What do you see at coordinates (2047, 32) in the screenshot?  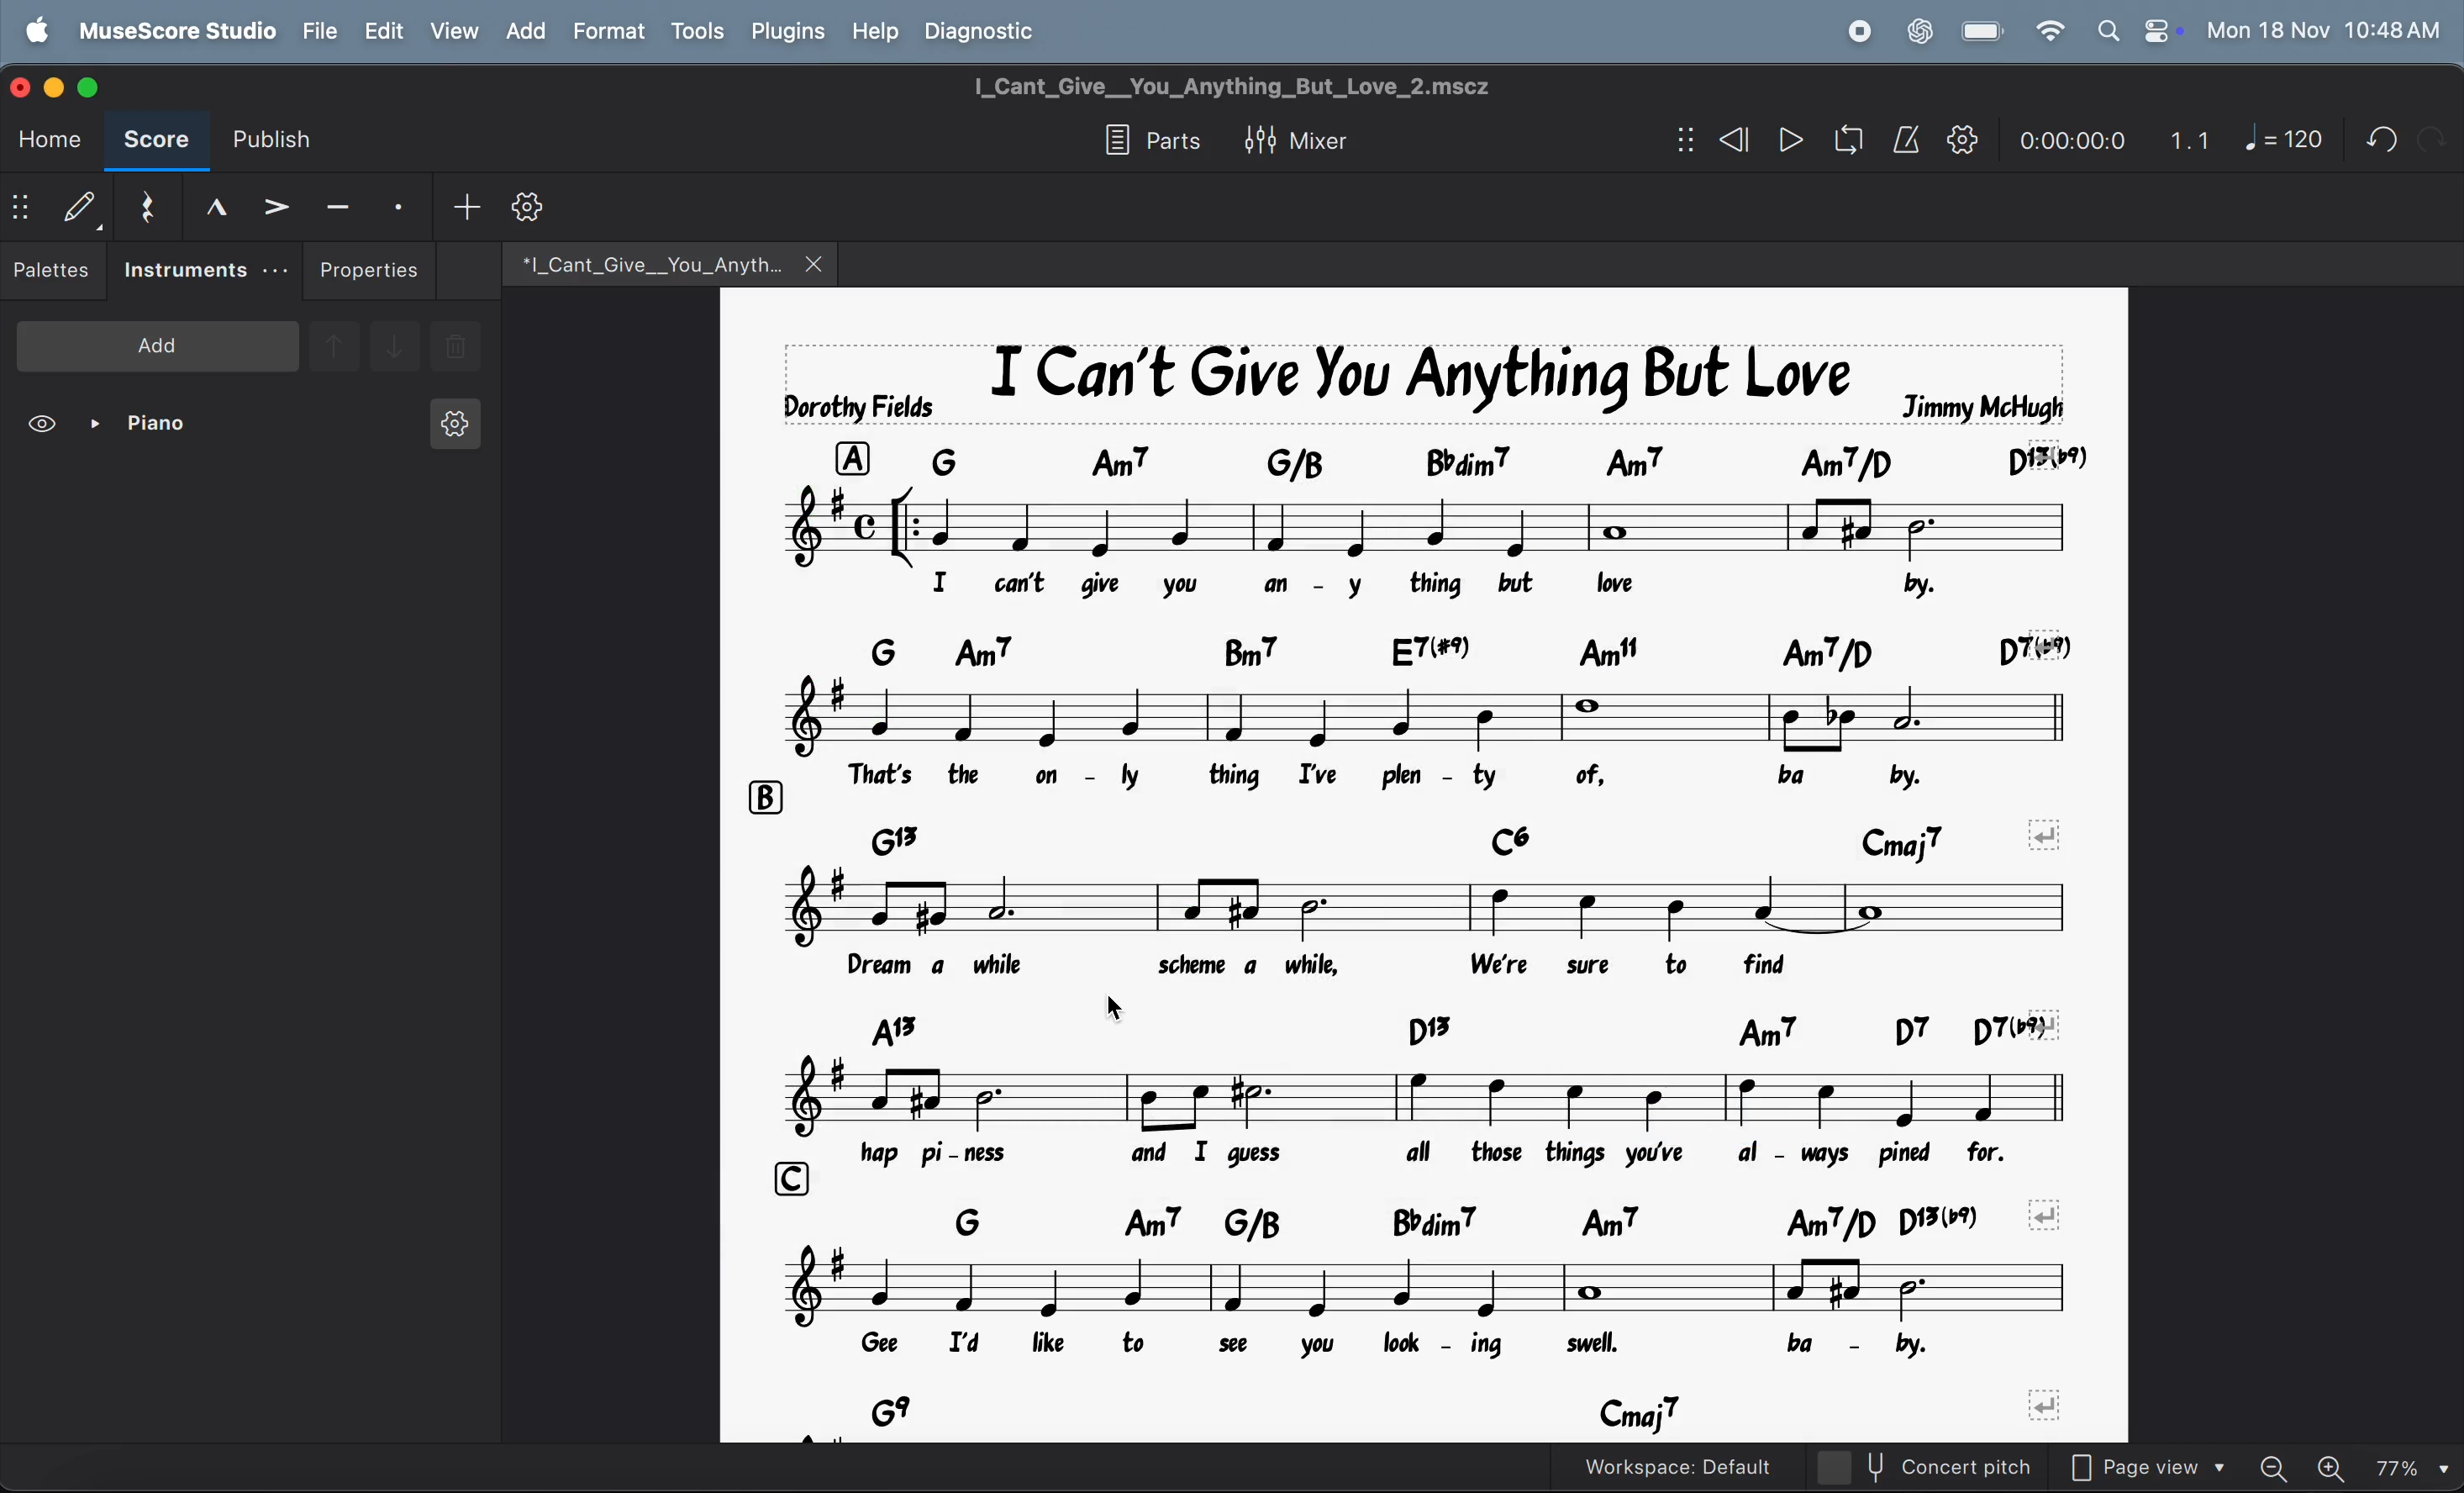 I see `wifi` at bounding box center [2047, 32].